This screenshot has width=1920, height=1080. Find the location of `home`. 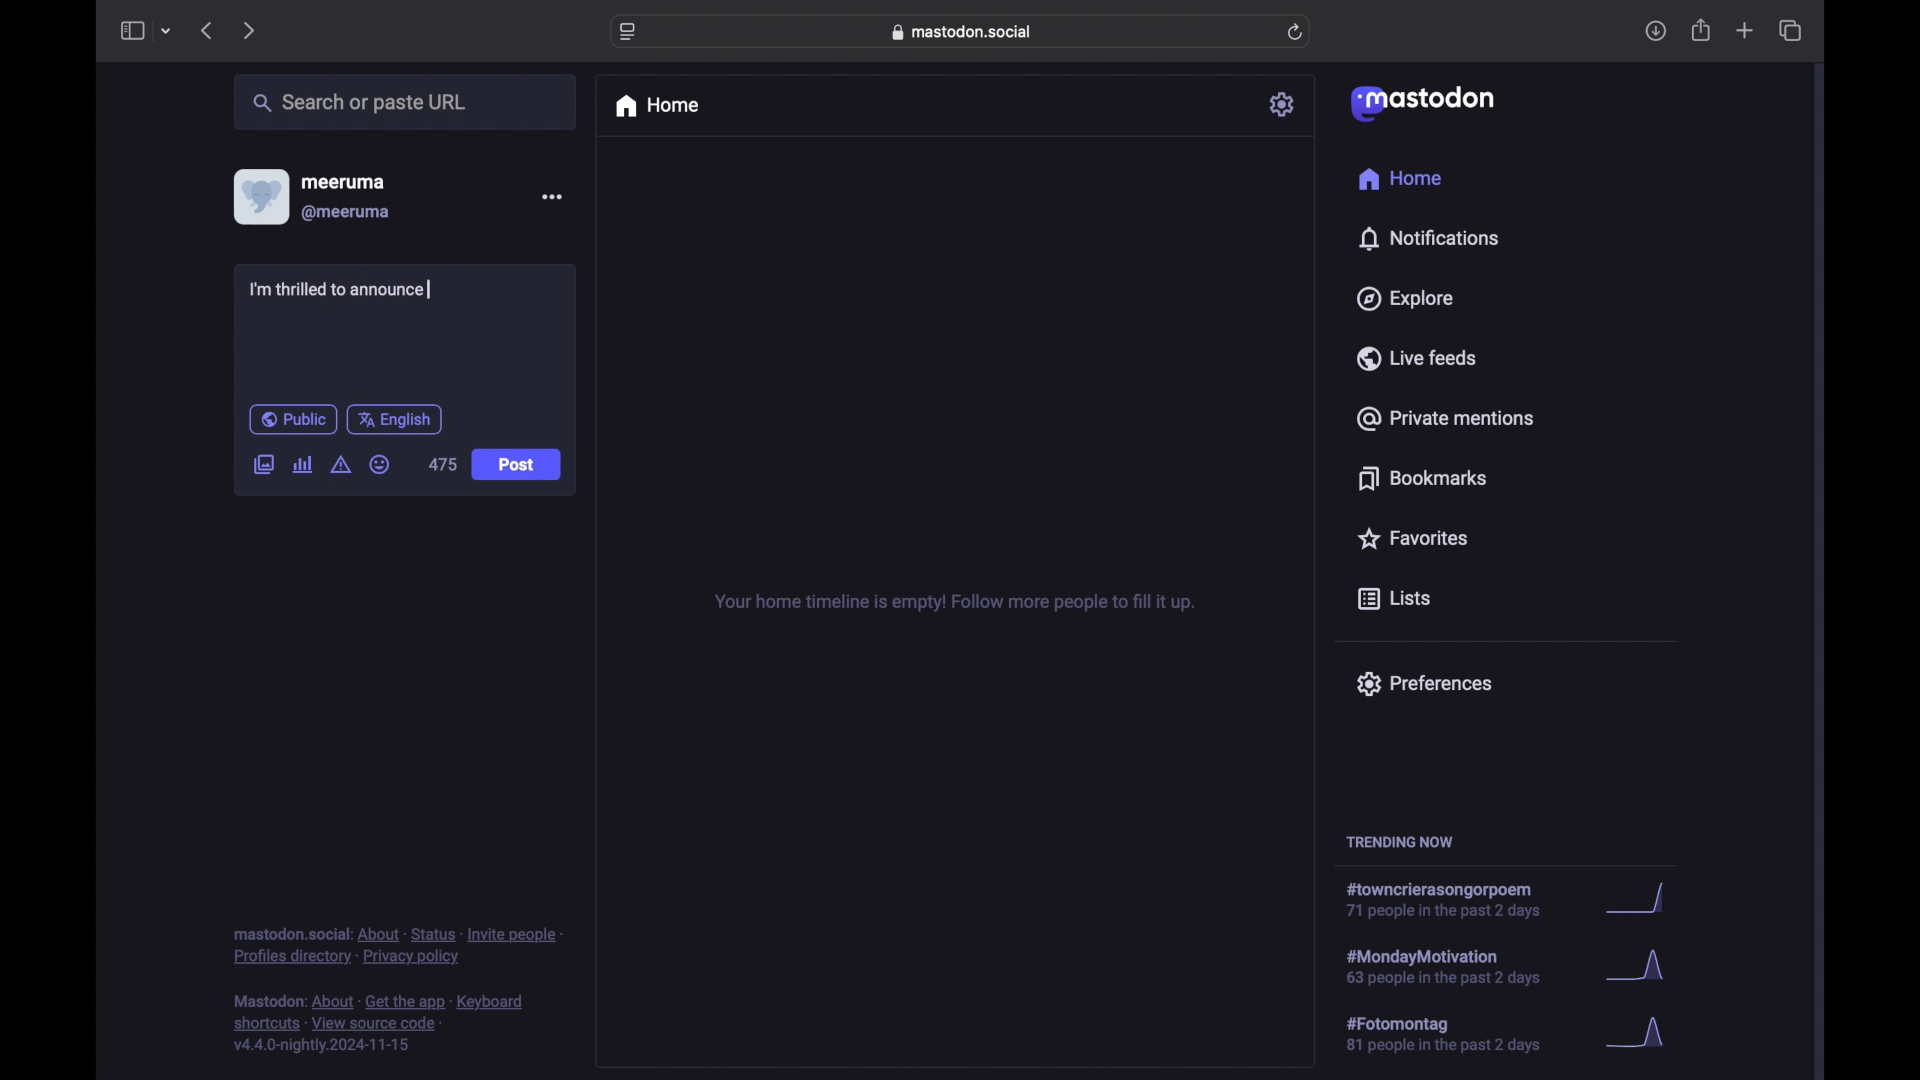

home is located at coordinates (1402, 178).